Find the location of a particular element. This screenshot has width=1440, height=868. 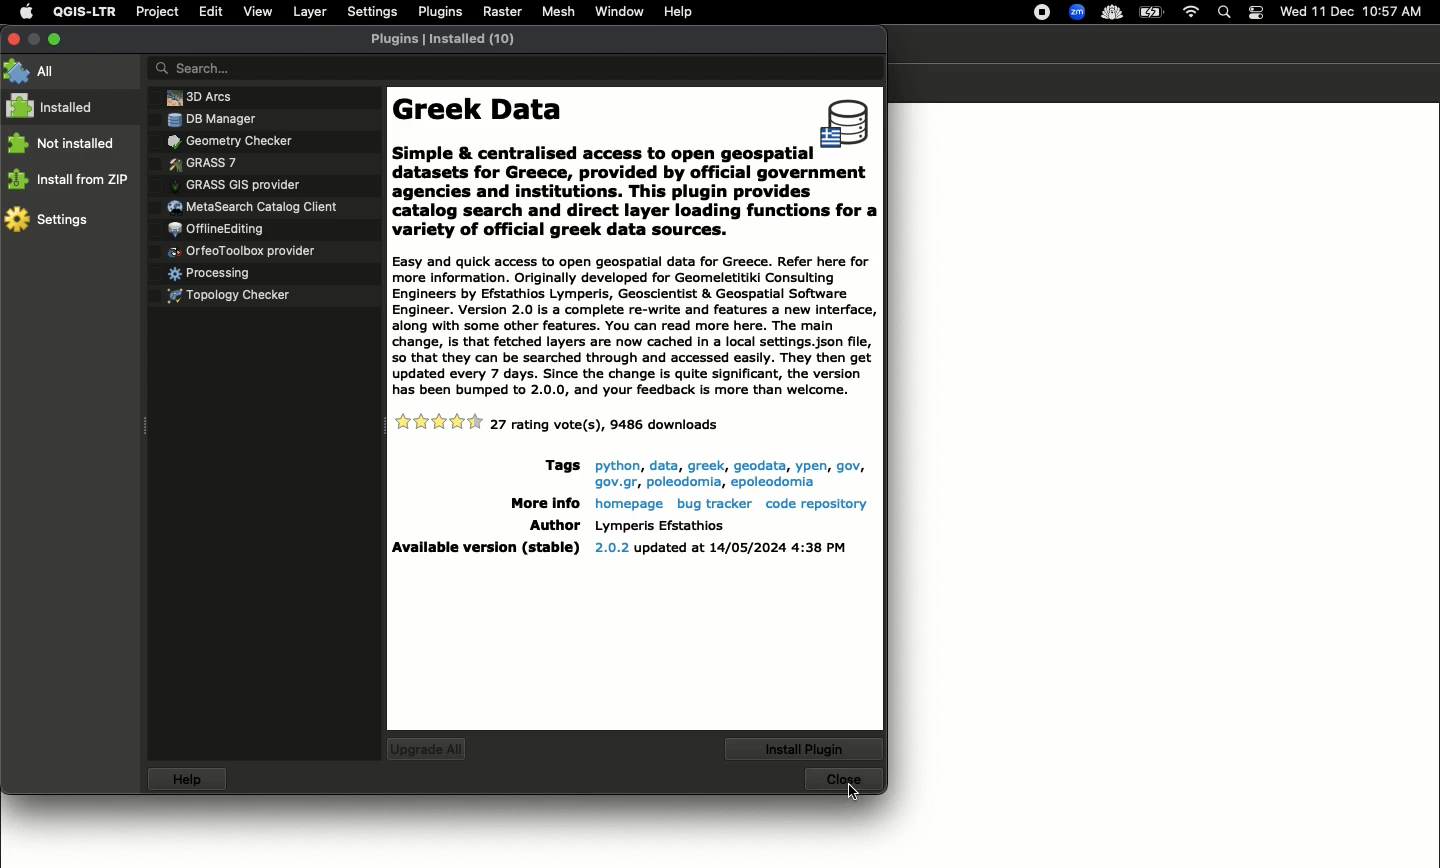

Geometry checker is located at coordinates (227, 141).